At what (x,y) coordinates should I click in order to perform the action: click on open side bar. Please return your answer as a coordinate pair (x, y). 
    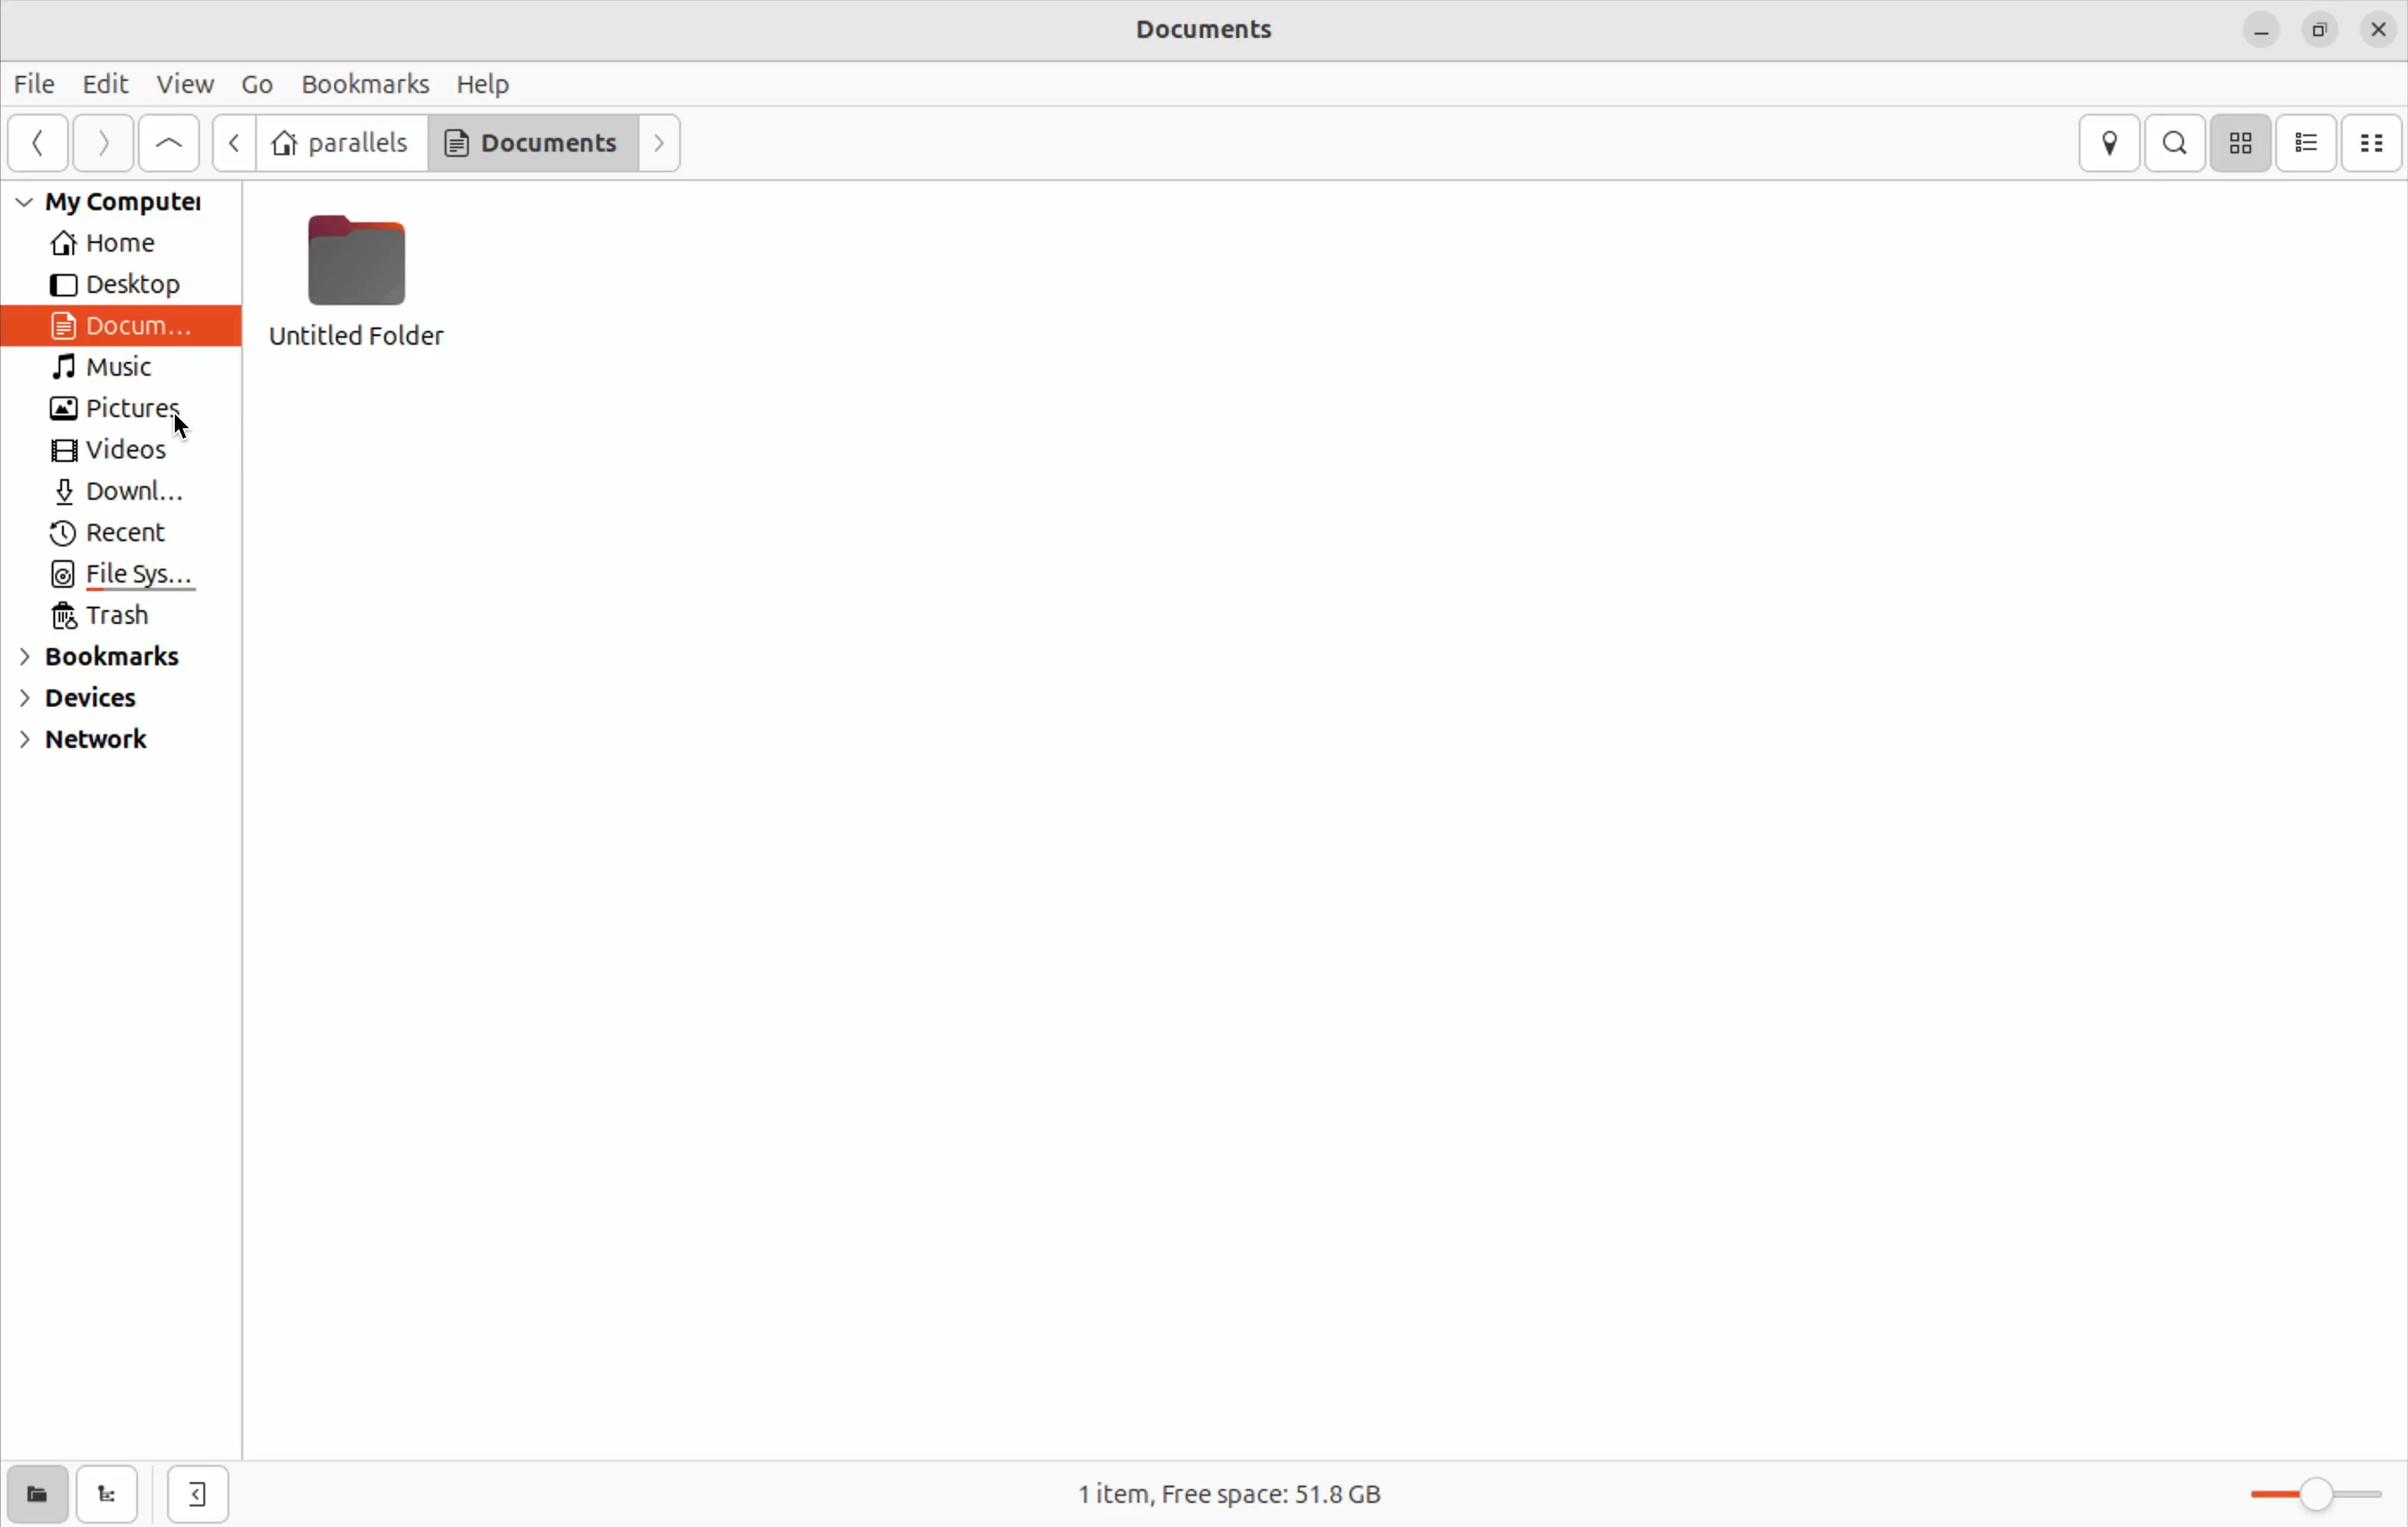
    Looking at the image, I should click on (201, 1496).